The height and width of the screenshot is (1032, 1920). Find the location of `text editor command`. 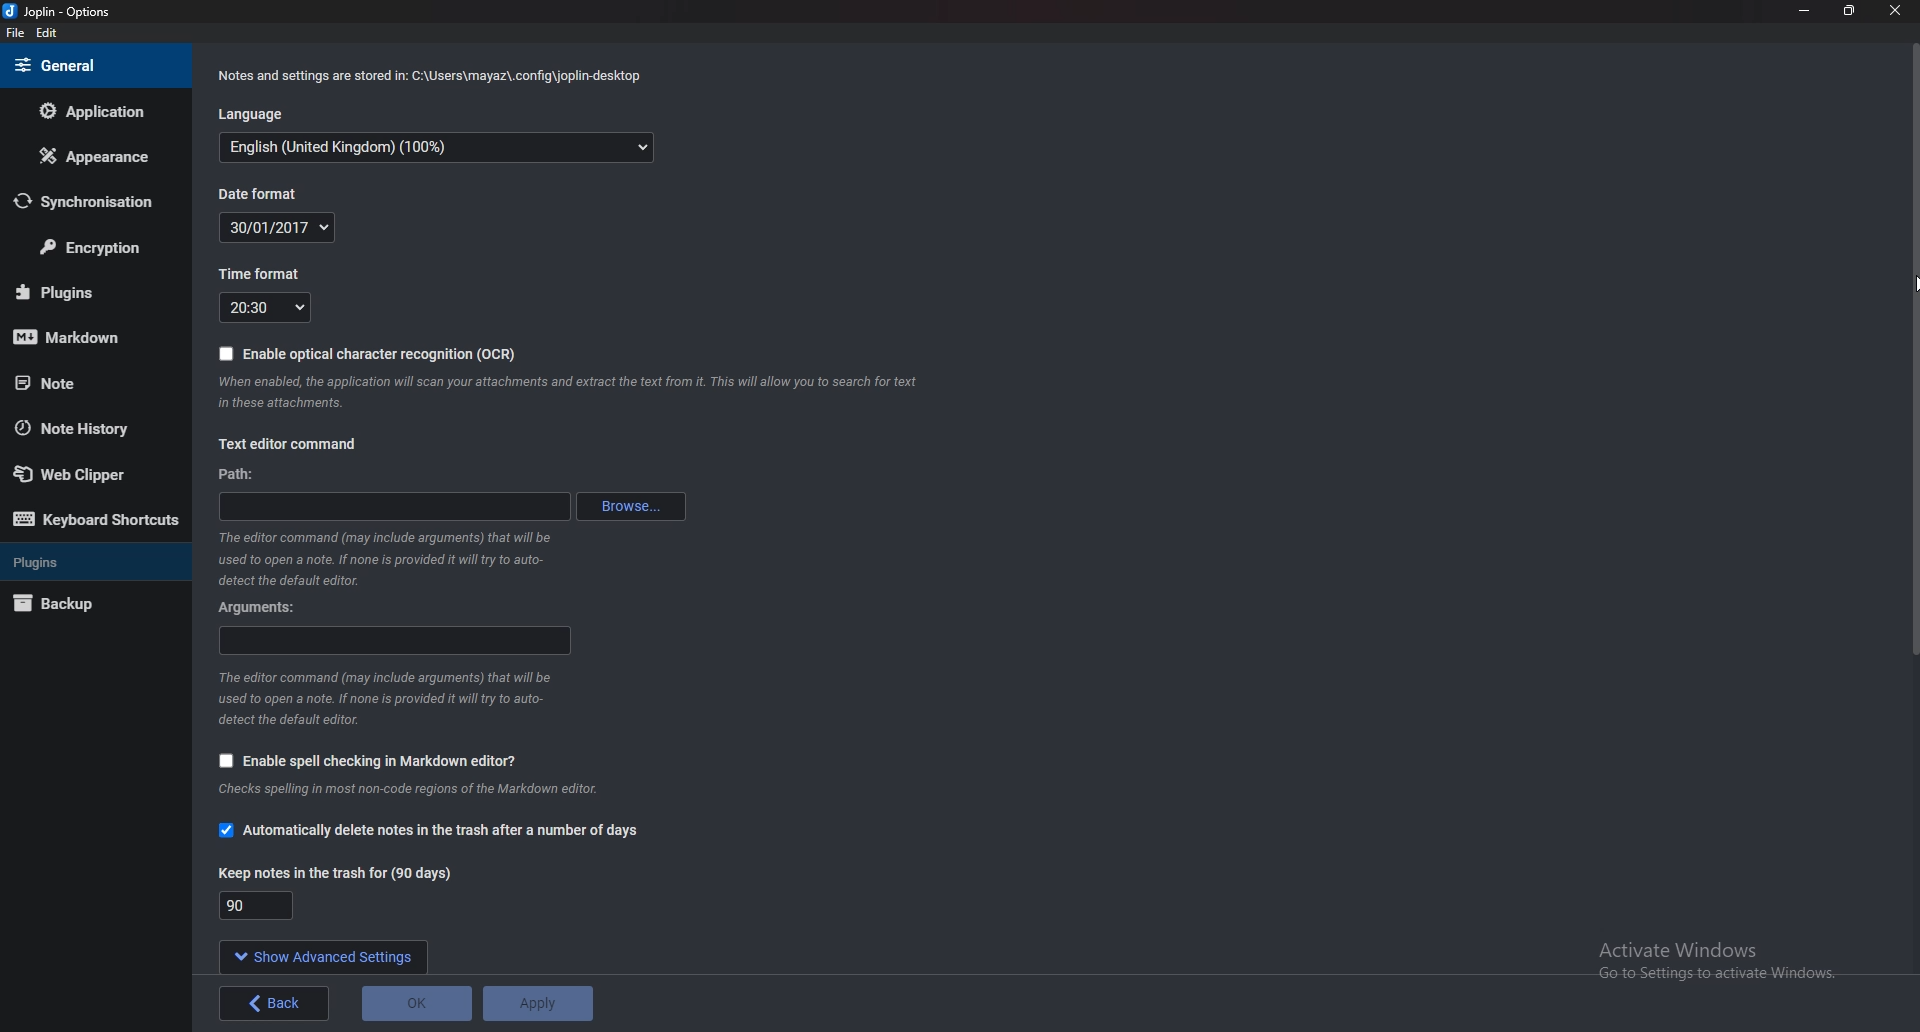

text editor command is located at coordinates (292, 443).